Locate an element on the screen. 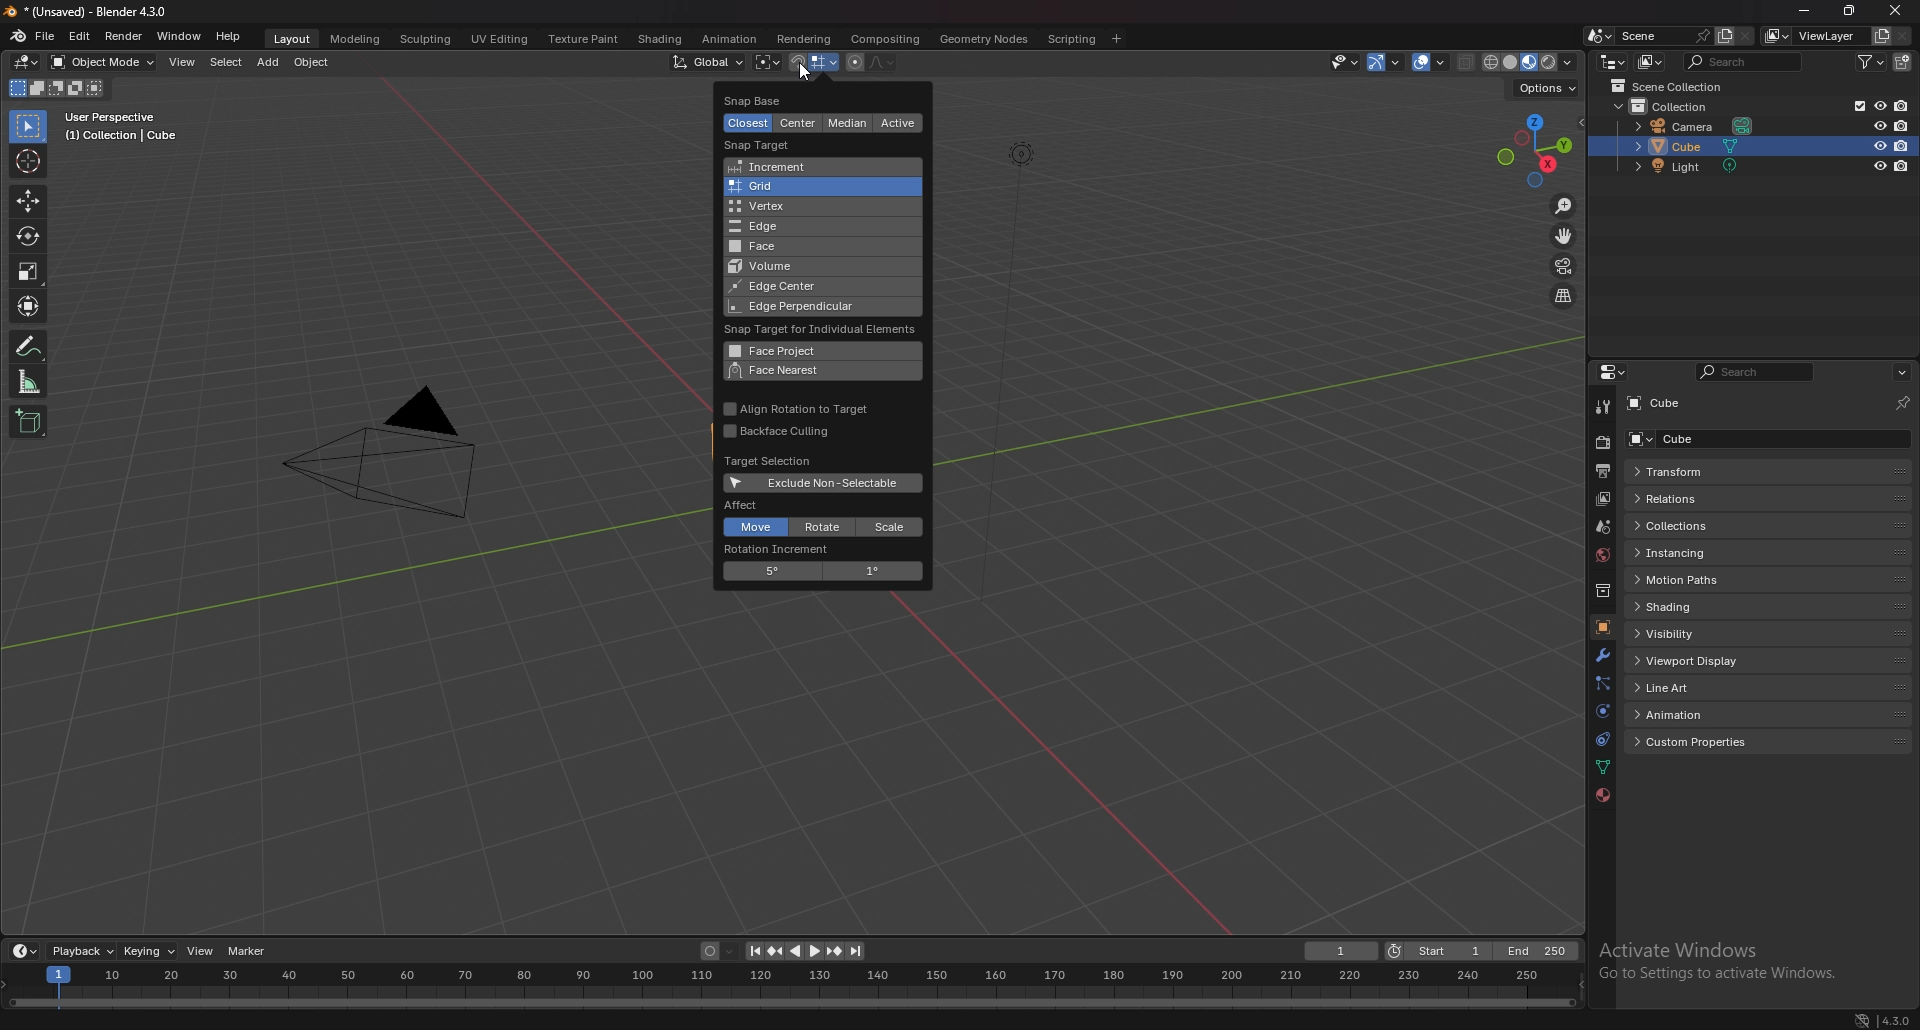  add is located at coordinates (267, 62).